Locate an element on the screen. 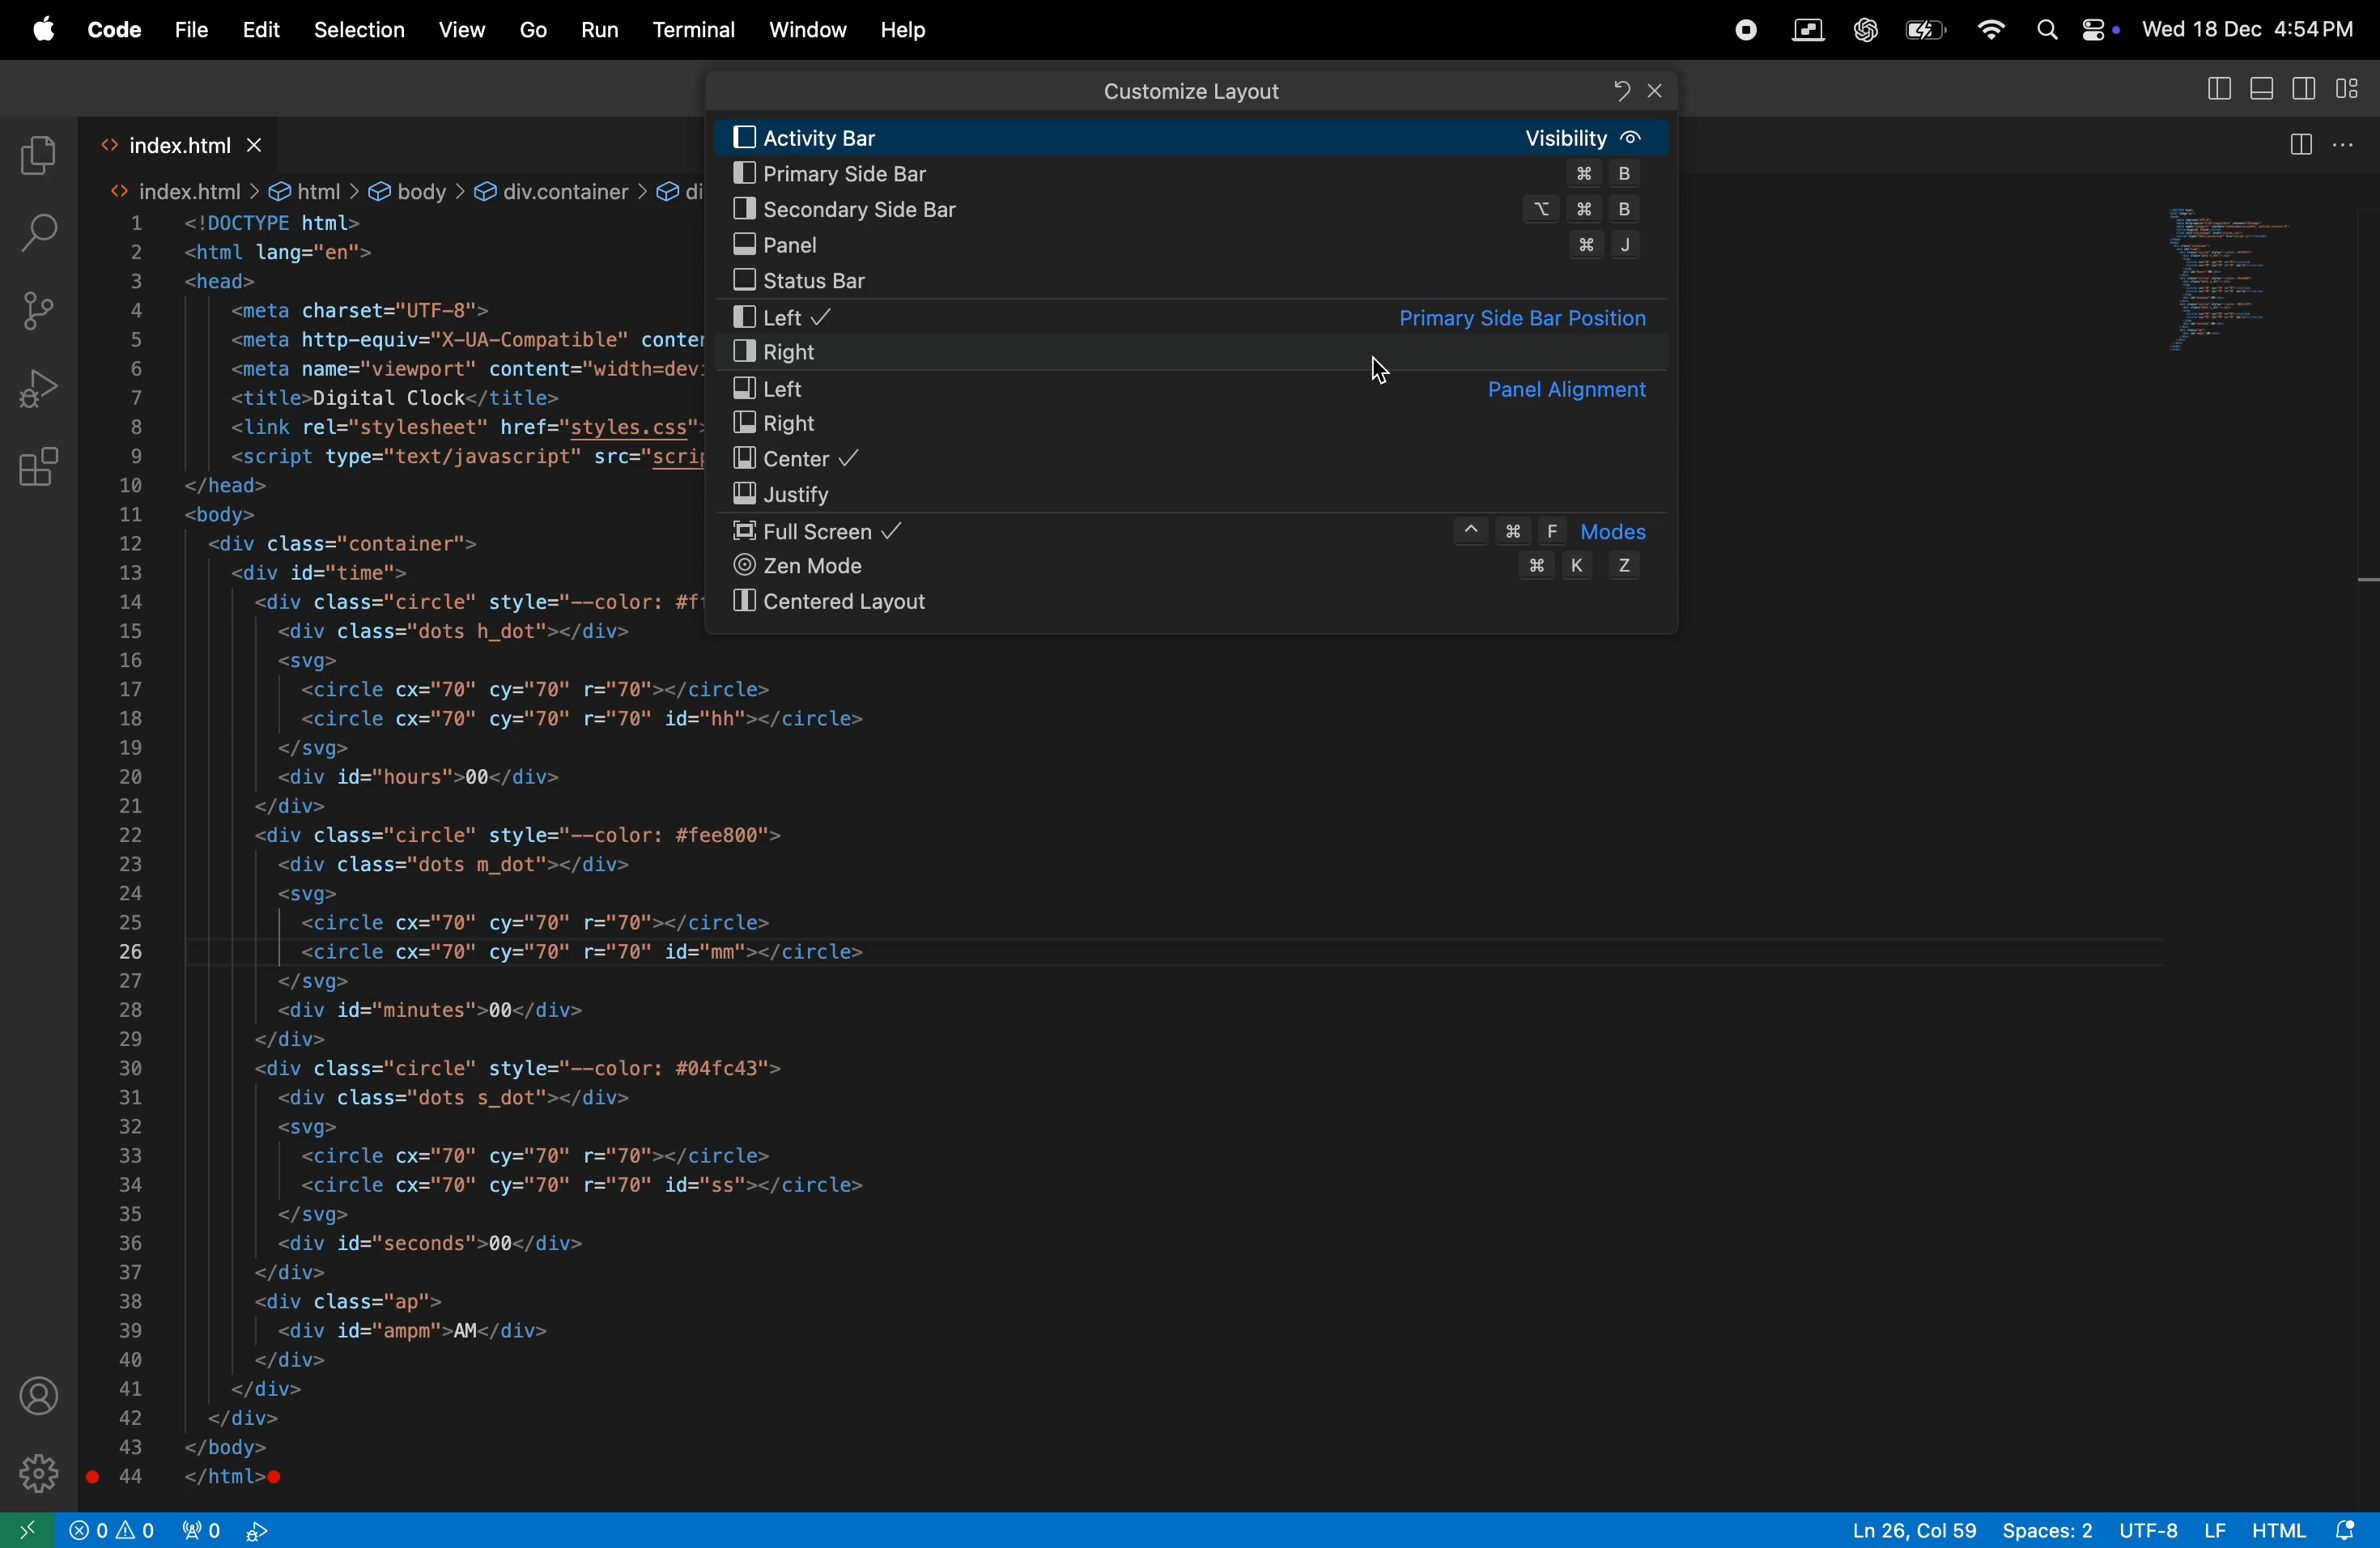  run and debug is located at coordinates (44, 385).